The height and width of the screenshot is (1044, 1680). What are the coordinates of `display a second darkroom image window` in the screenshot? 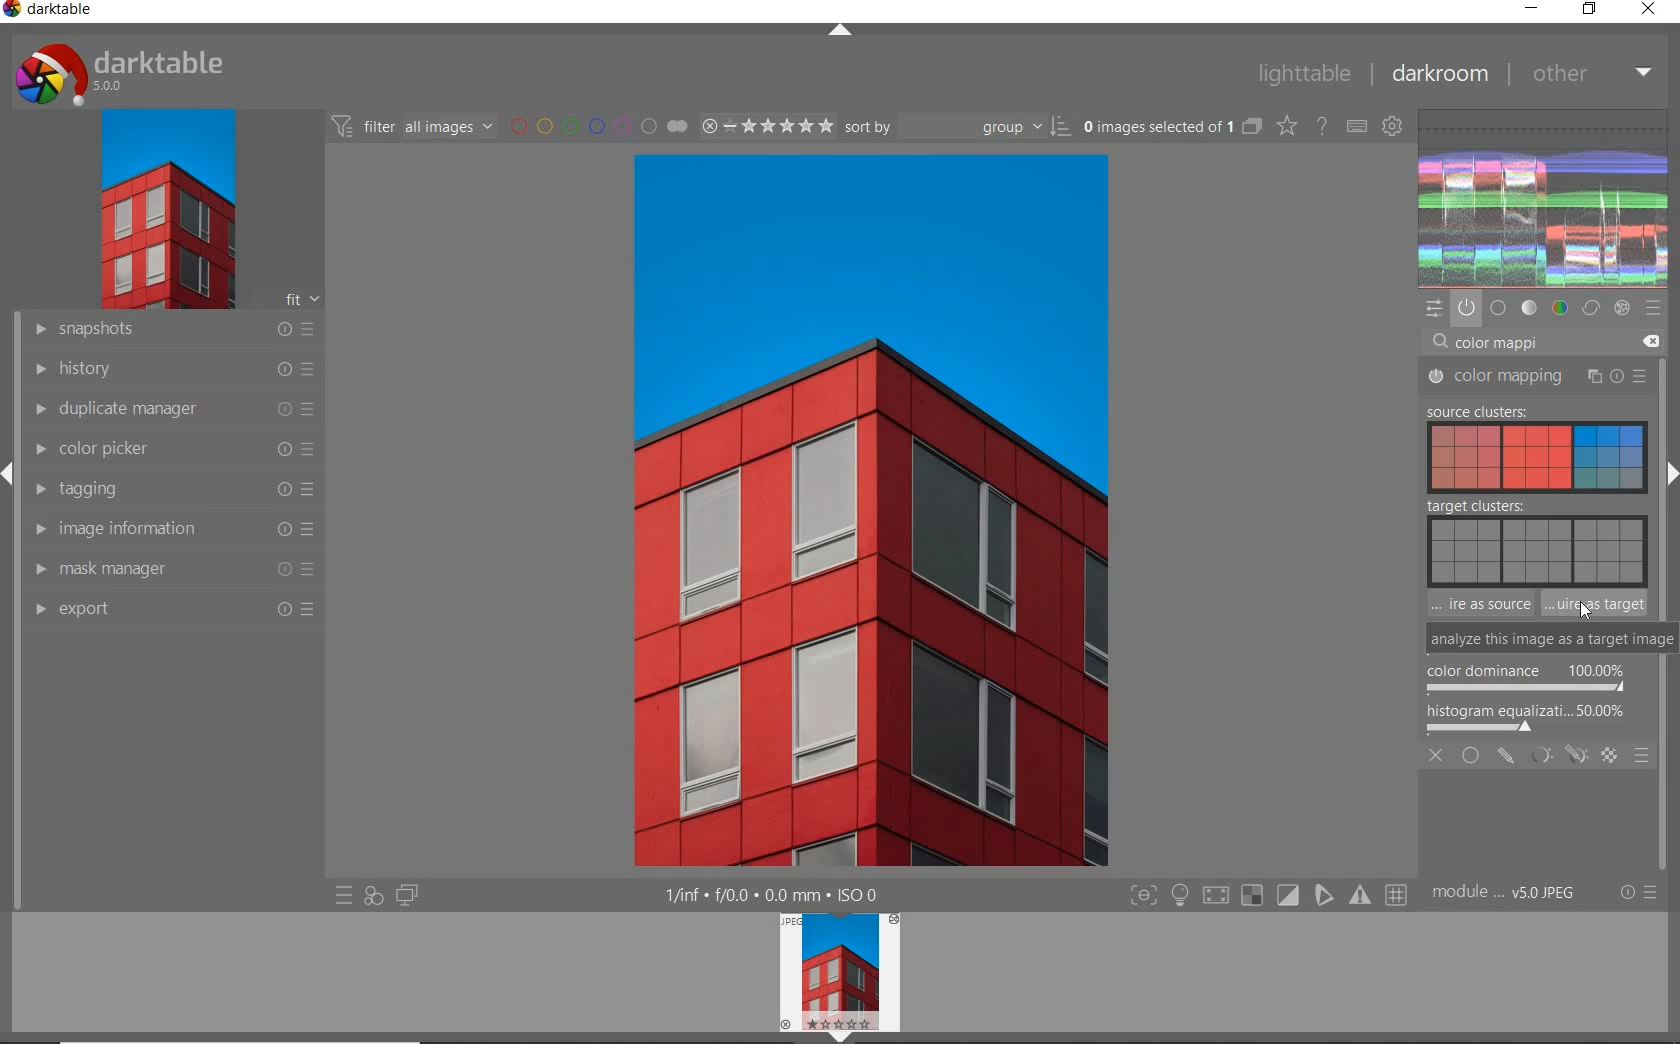 It's located at (404, 898).